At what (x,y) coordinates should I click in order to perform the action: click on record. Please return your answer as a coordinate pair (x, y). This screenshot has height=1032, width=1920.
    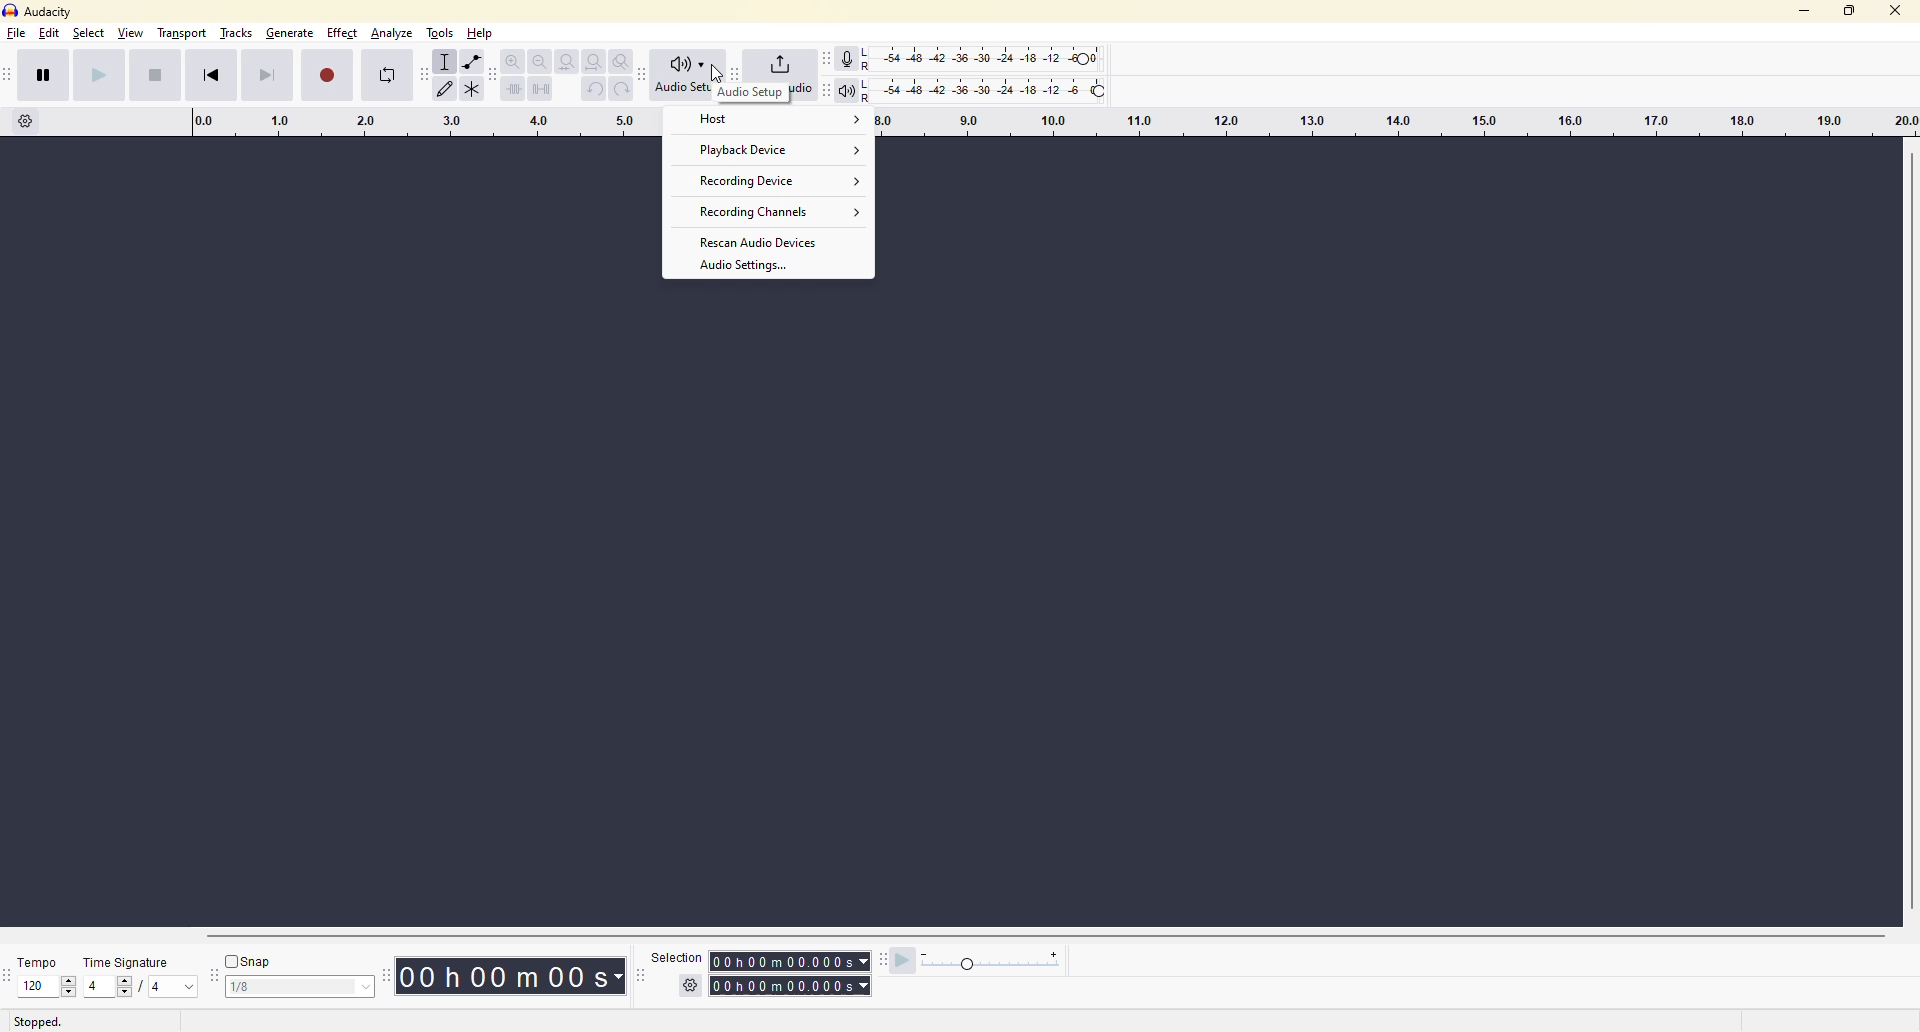
    Looking at the image, I should click on (327, 74).